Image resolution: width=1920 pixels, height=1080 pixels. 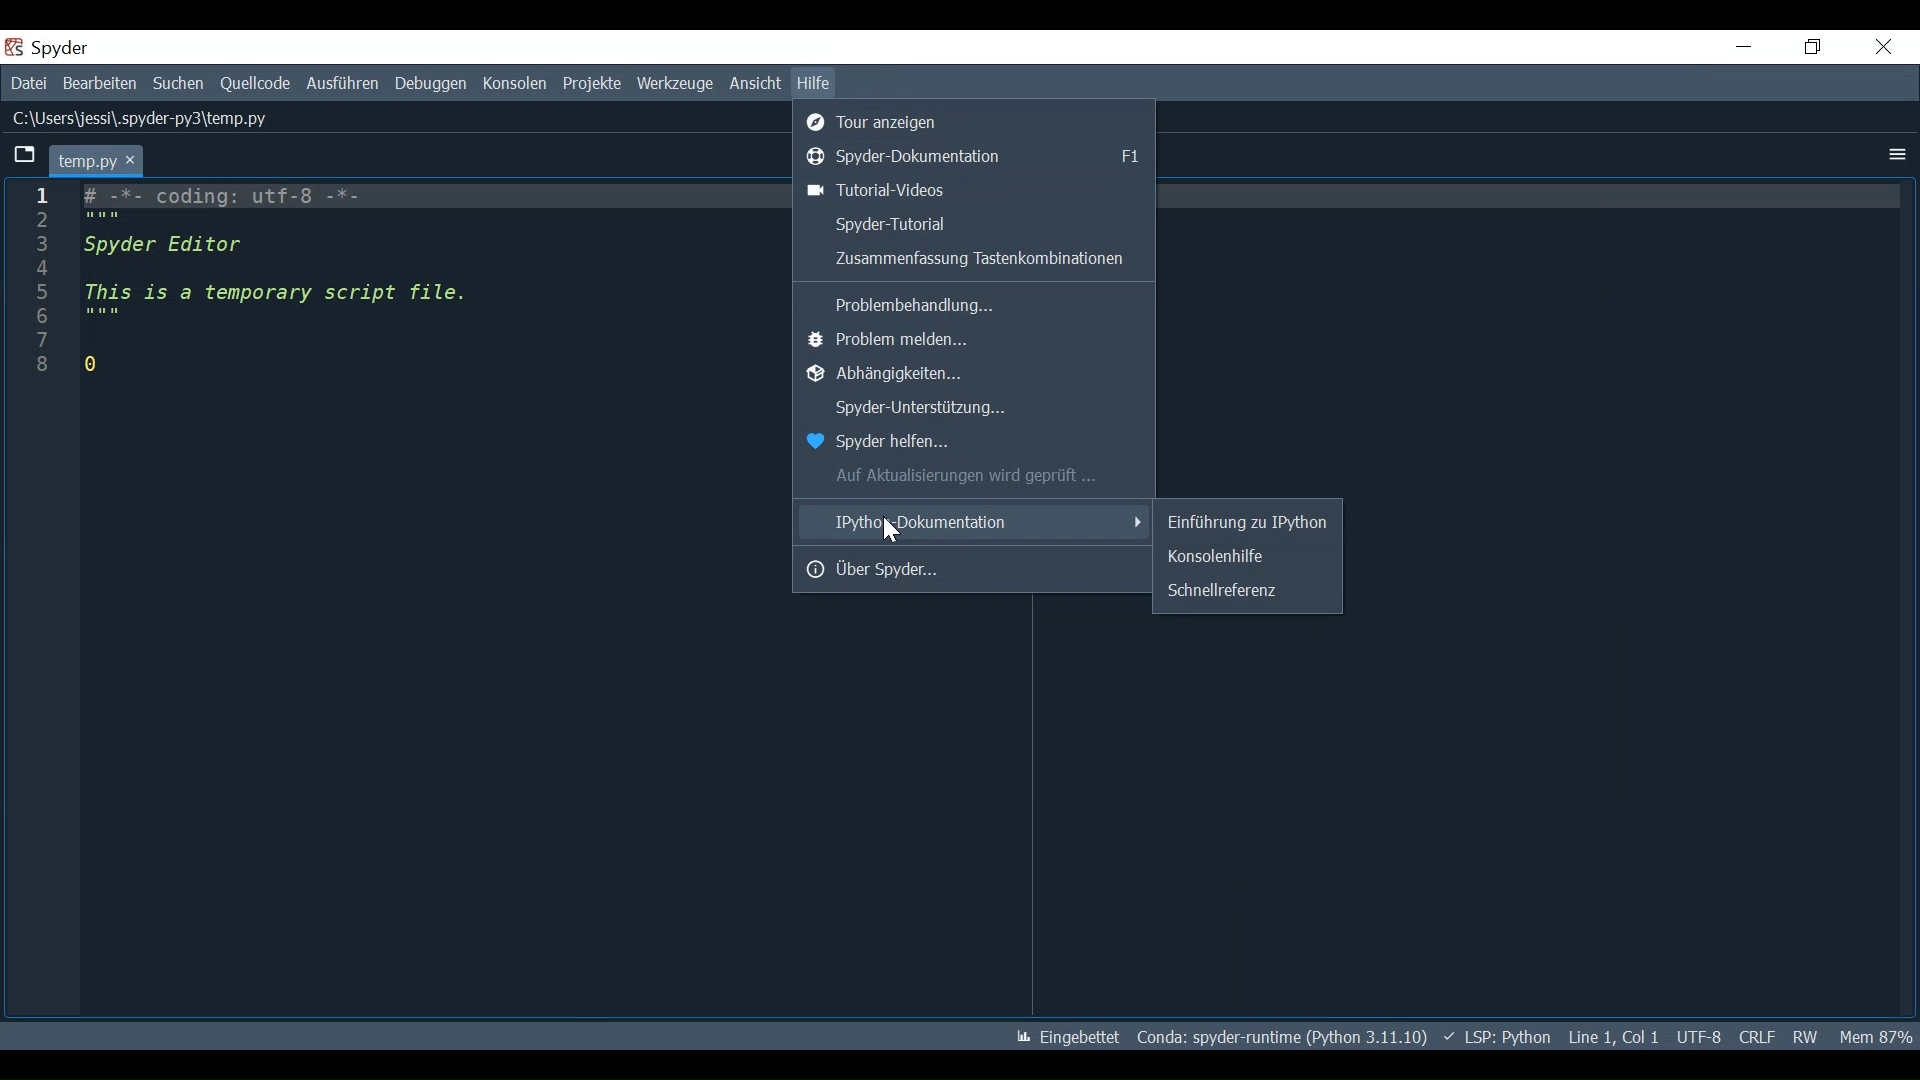 What do you see at coordinates (971, 223) in the screenshot?
I see `Spyder Tutorial` at bounding box center [971, 223].